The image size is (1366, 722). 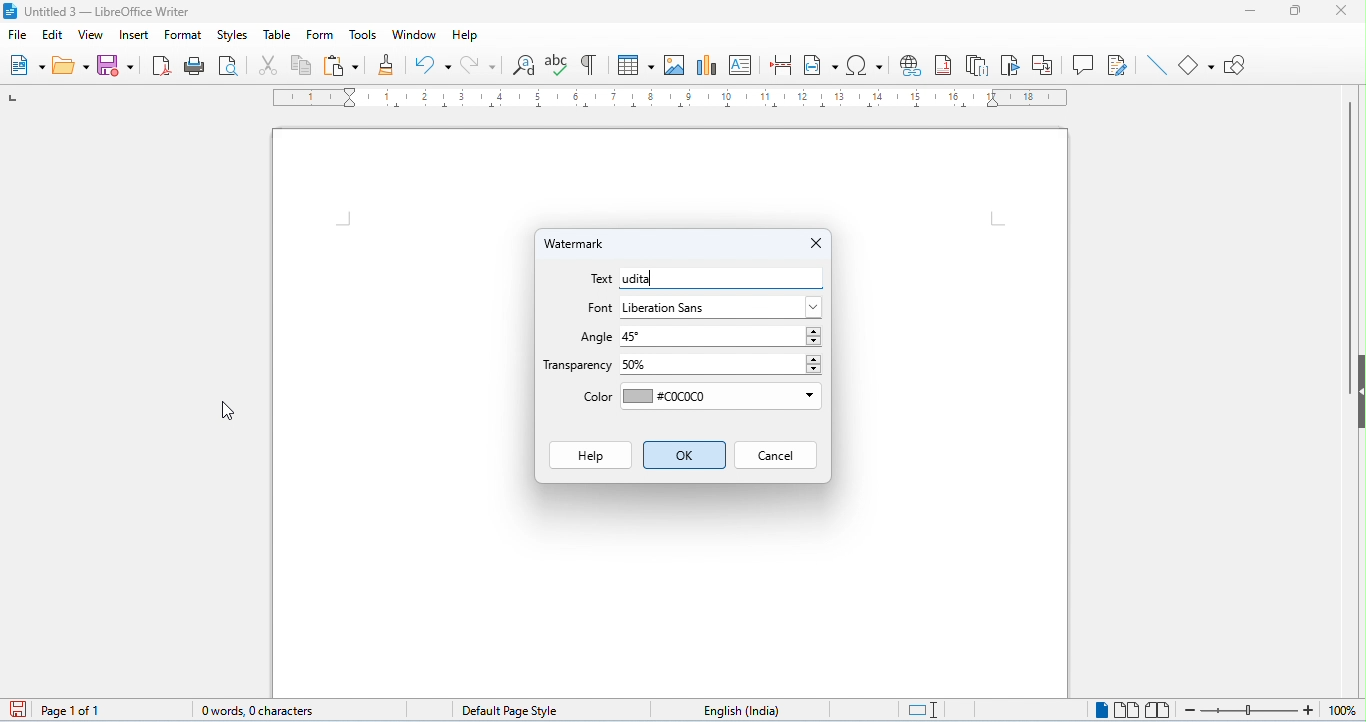 What do you see at coordinates (708, 63) in the screenshot?
I see `insert chart` at bounding box center [708, 63].